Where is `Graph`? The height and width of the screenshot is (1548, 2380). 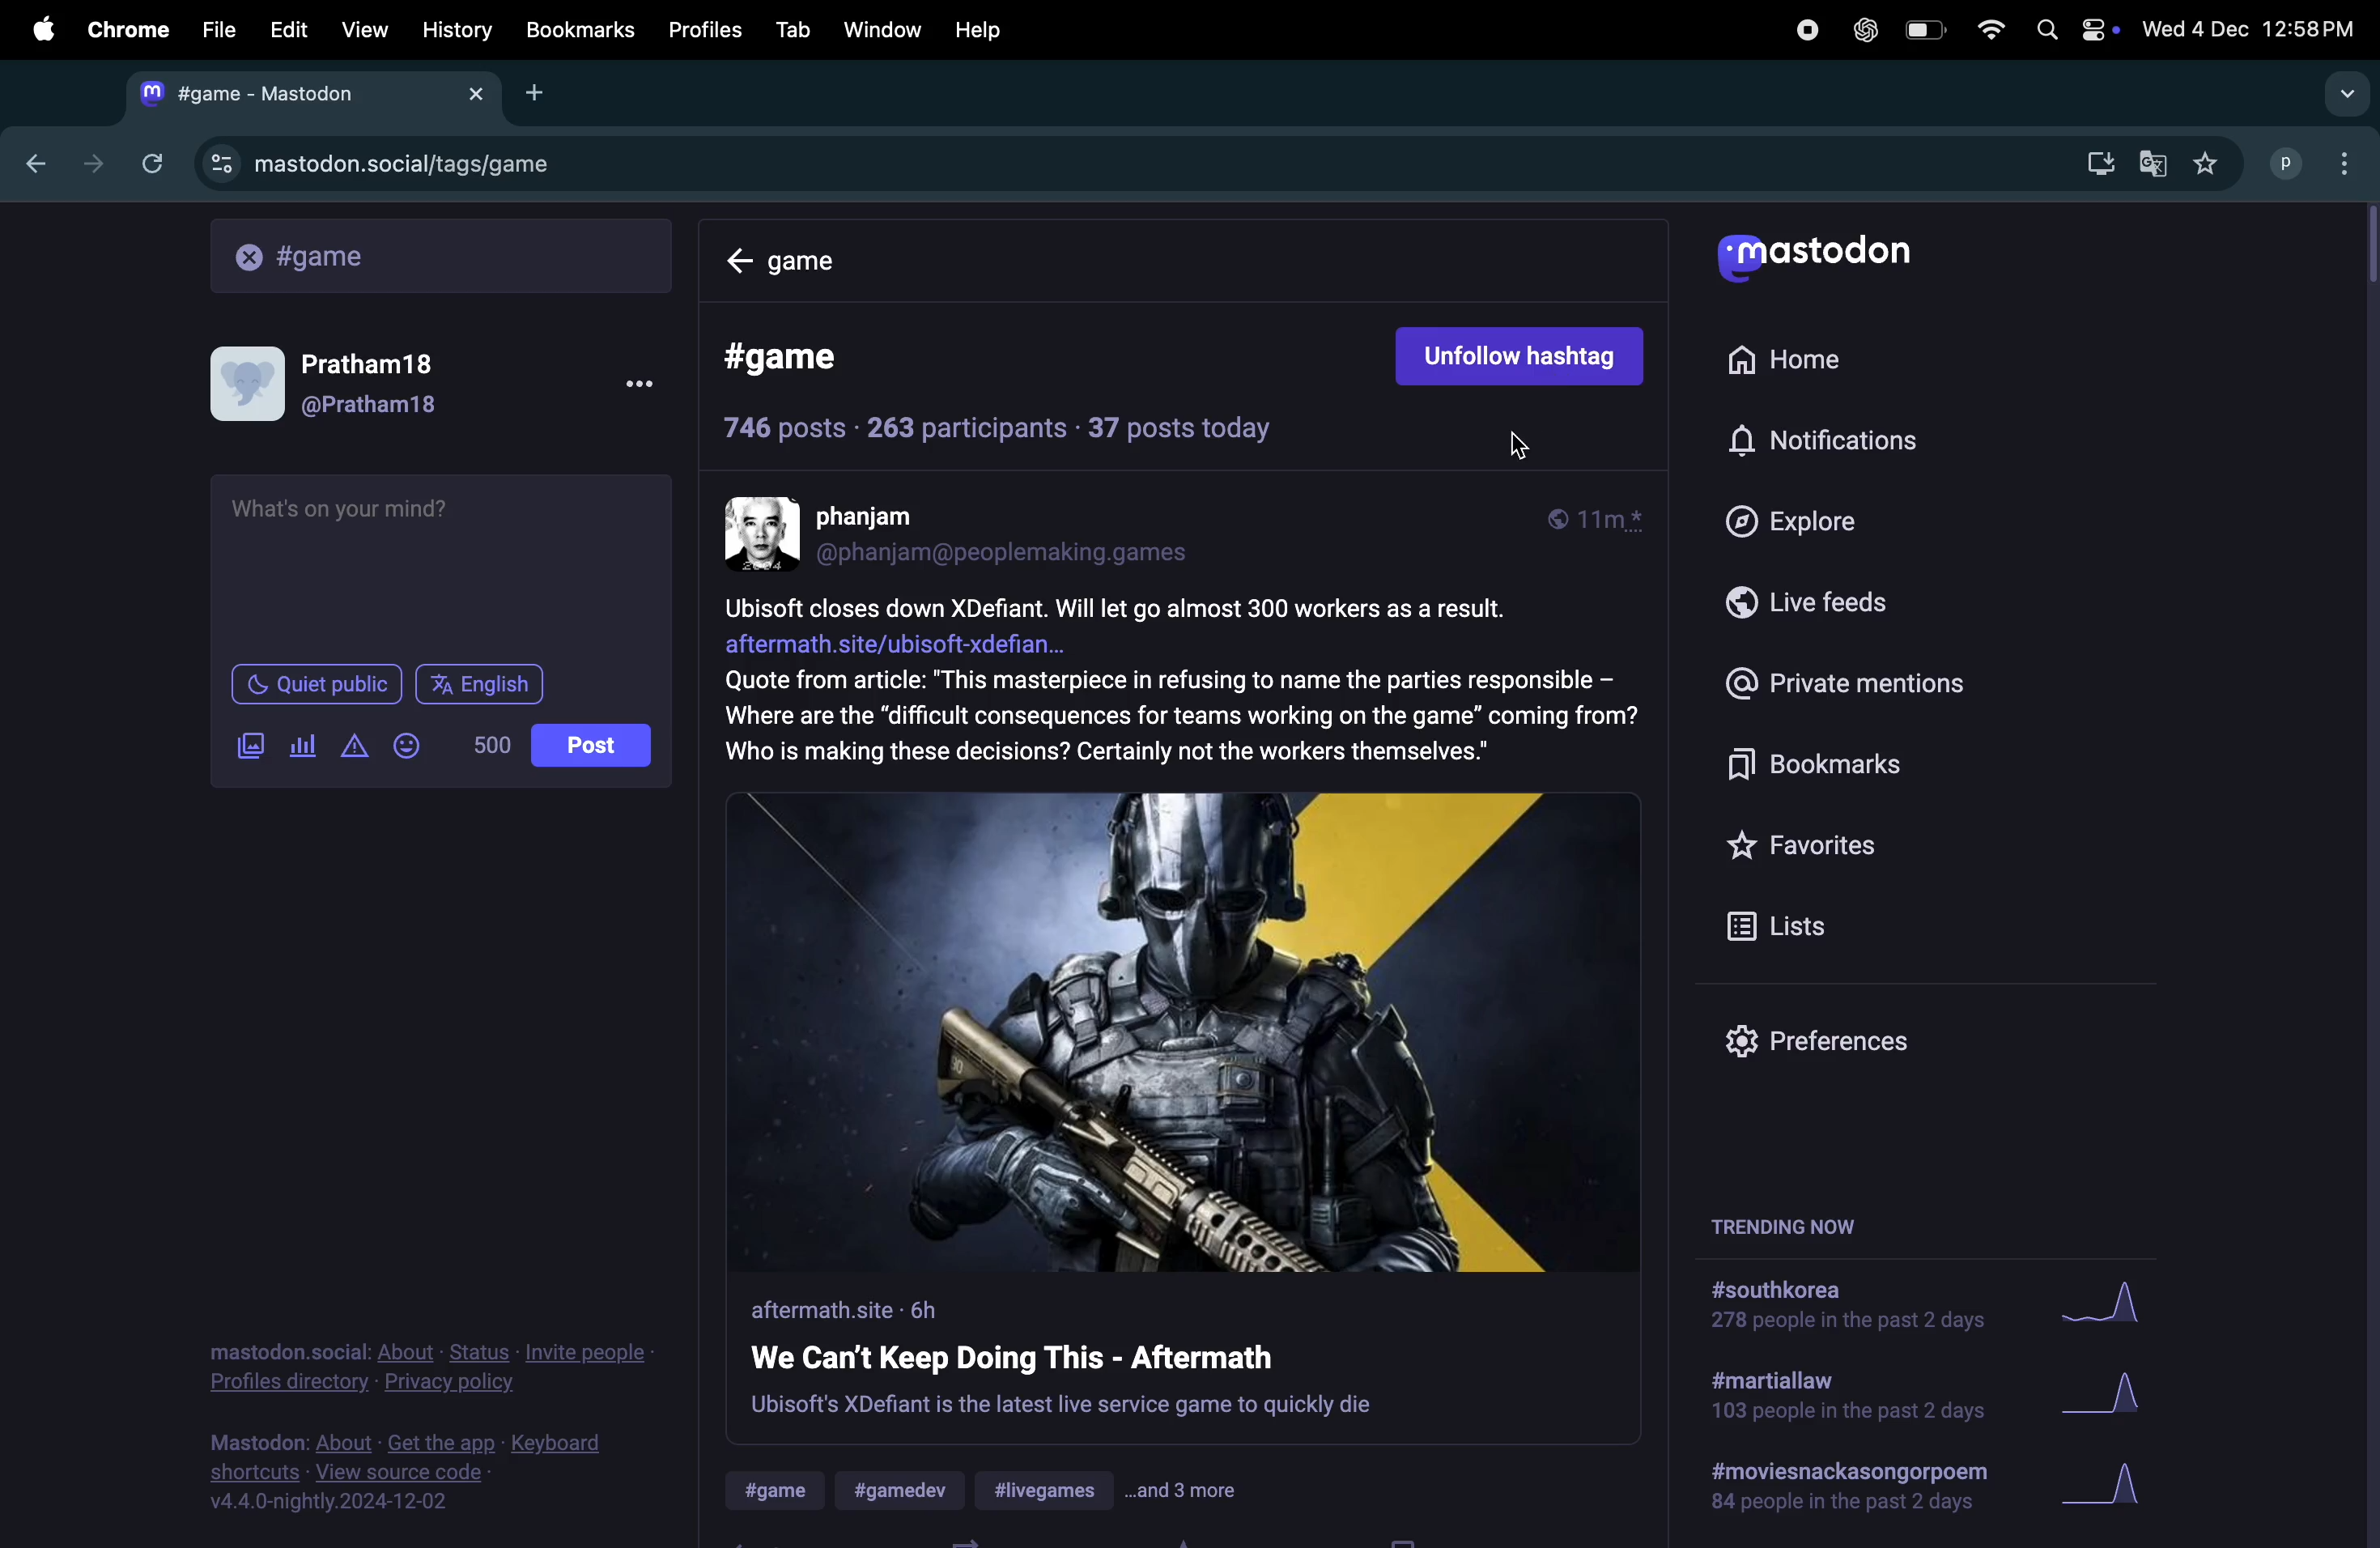 Graph is located at coordinates (2107, 1394).